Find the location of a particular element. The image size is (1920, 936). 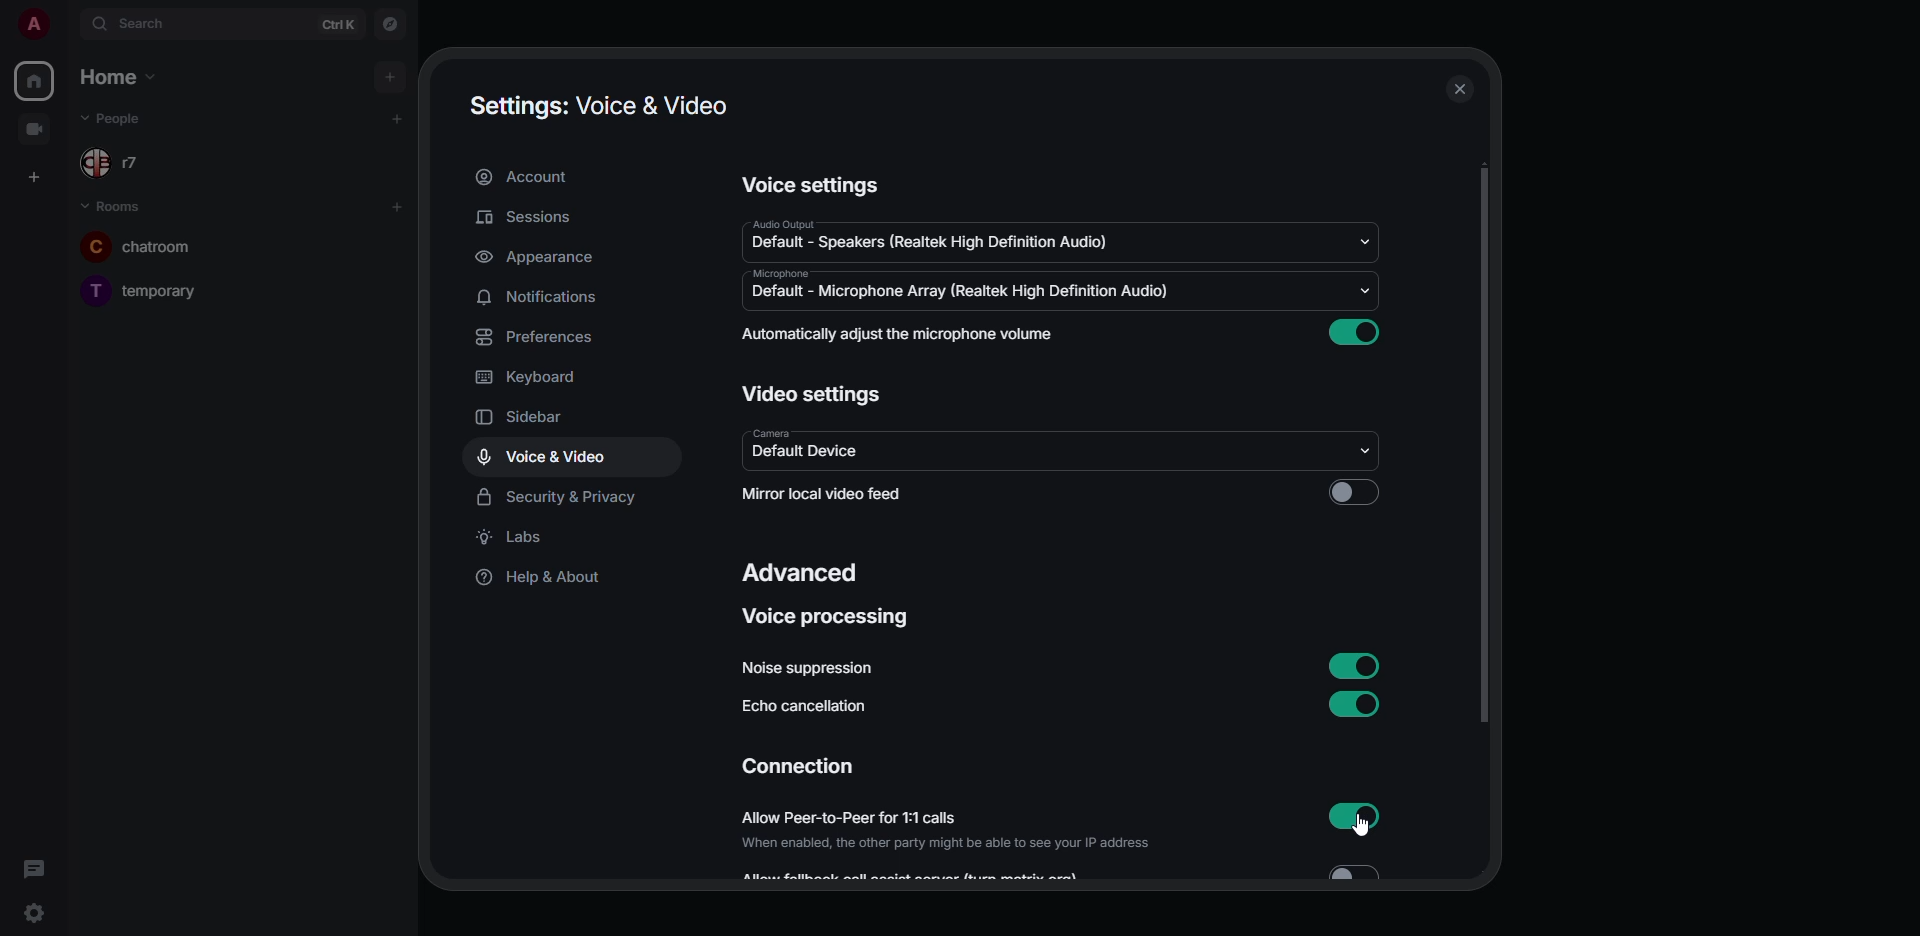

home is located at coordinates (115, 78).